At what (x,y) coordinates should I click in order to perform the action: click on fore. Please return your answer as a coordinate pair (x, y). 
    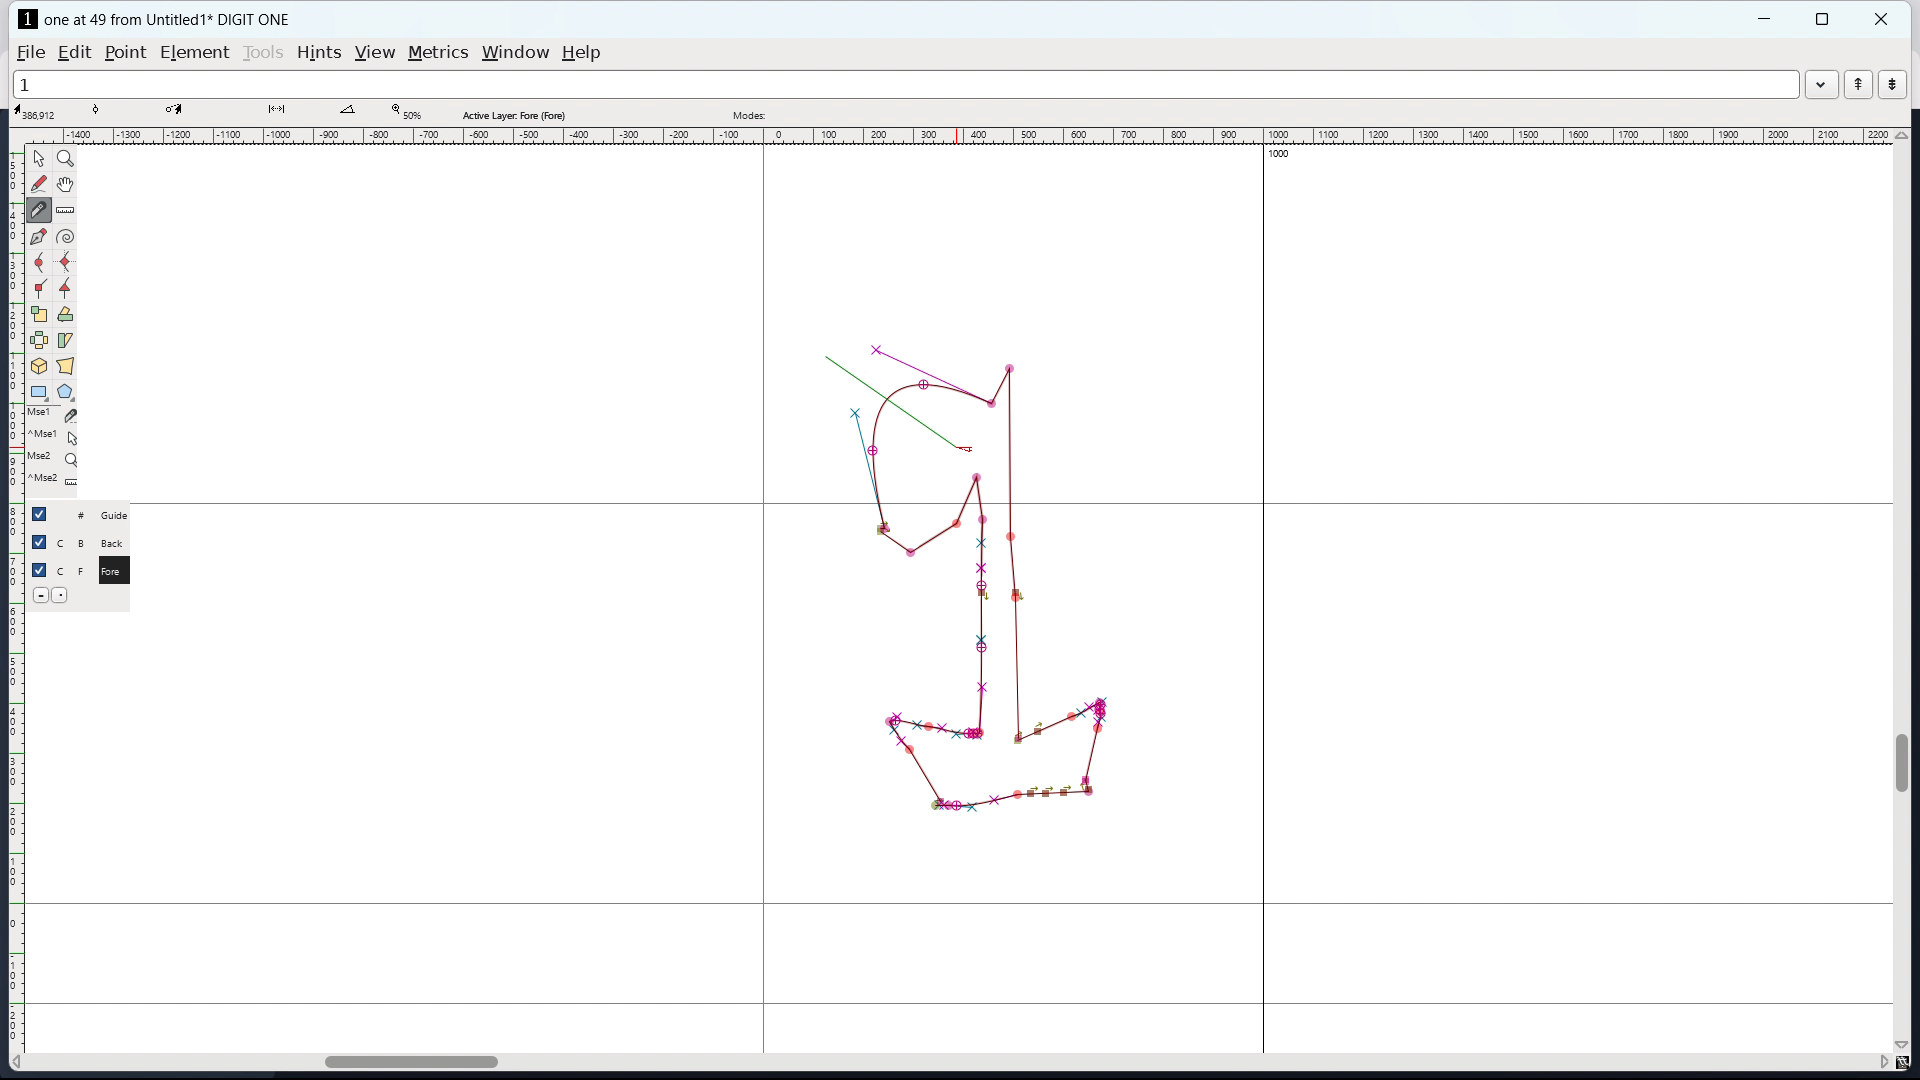
    Looking at the image, I should click on (117, 574).